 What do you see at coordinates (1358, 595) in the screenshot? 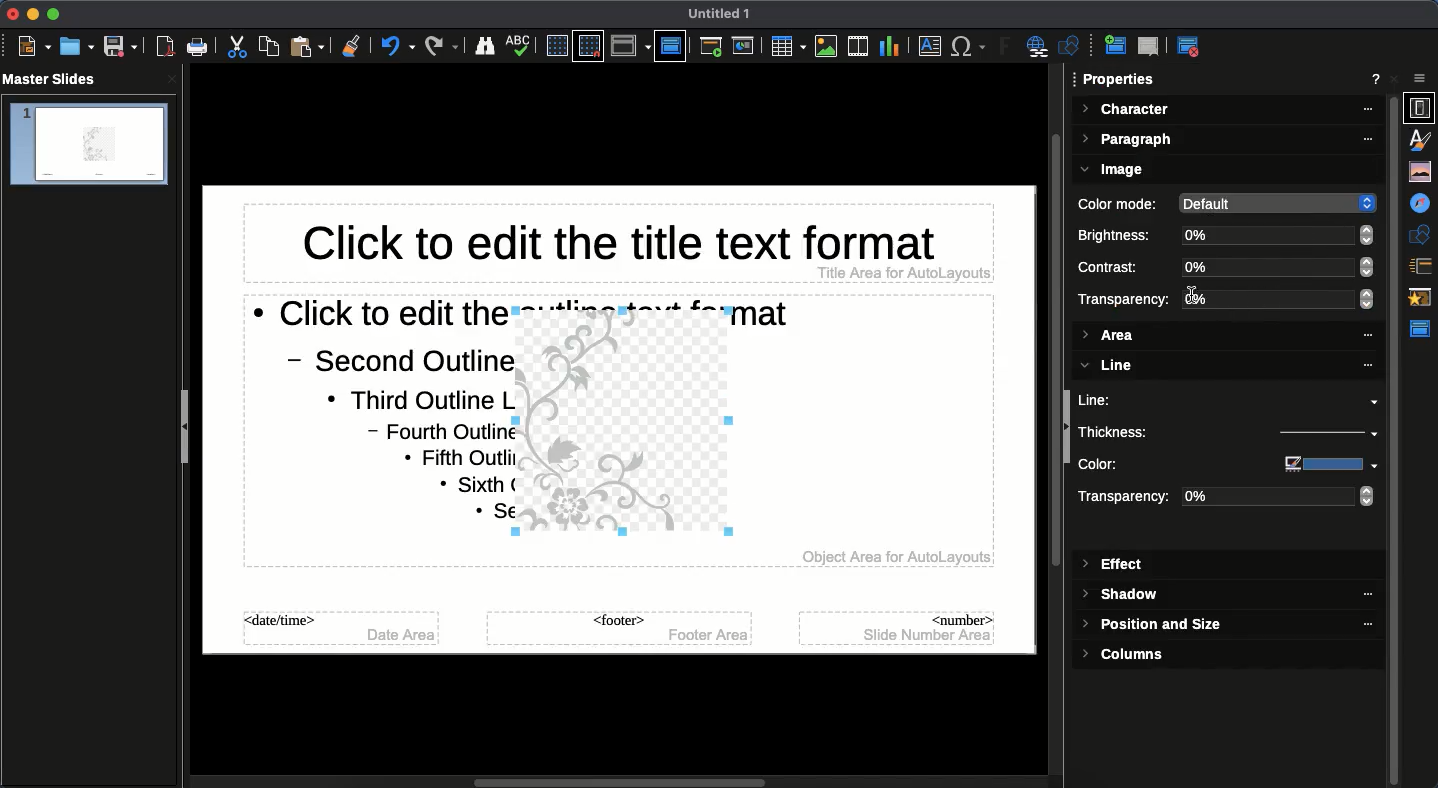
I see `""` at bounding box center [1358, 595].